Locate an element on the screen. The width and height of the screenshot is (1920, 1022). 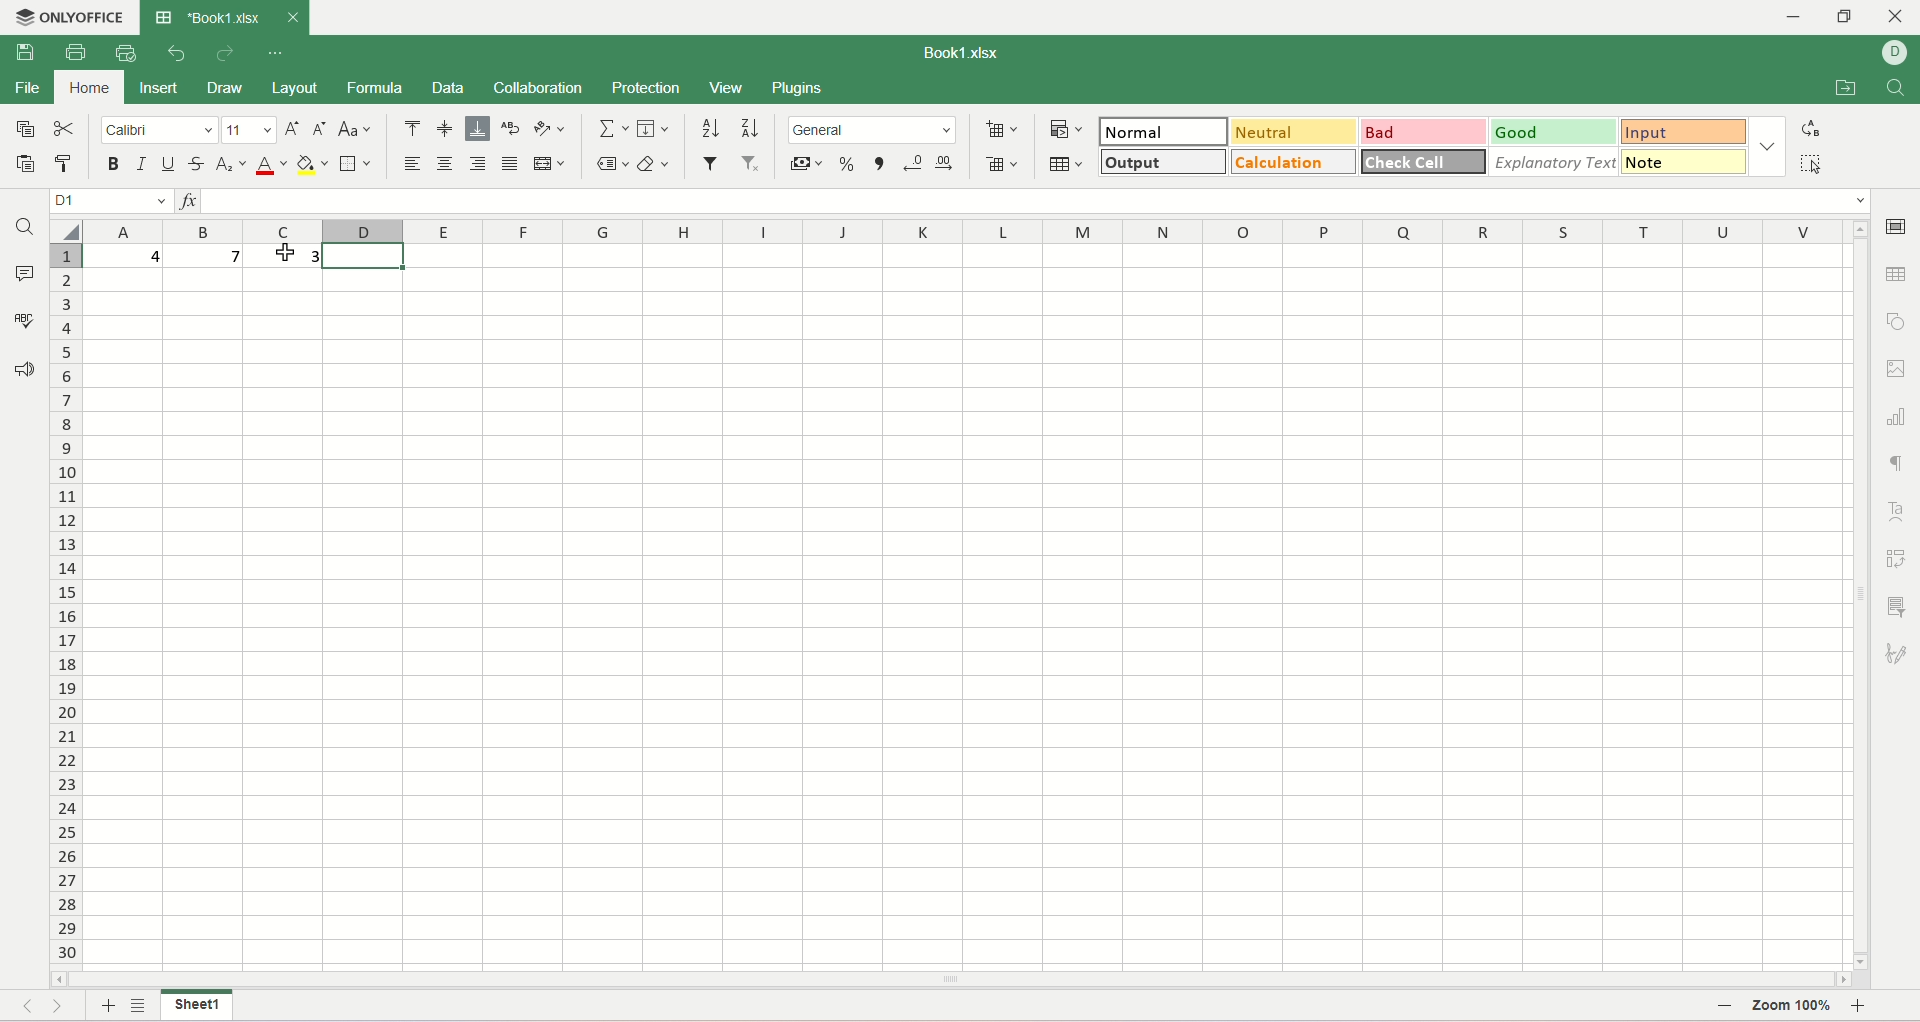
find is located at coordinates (25, 226).